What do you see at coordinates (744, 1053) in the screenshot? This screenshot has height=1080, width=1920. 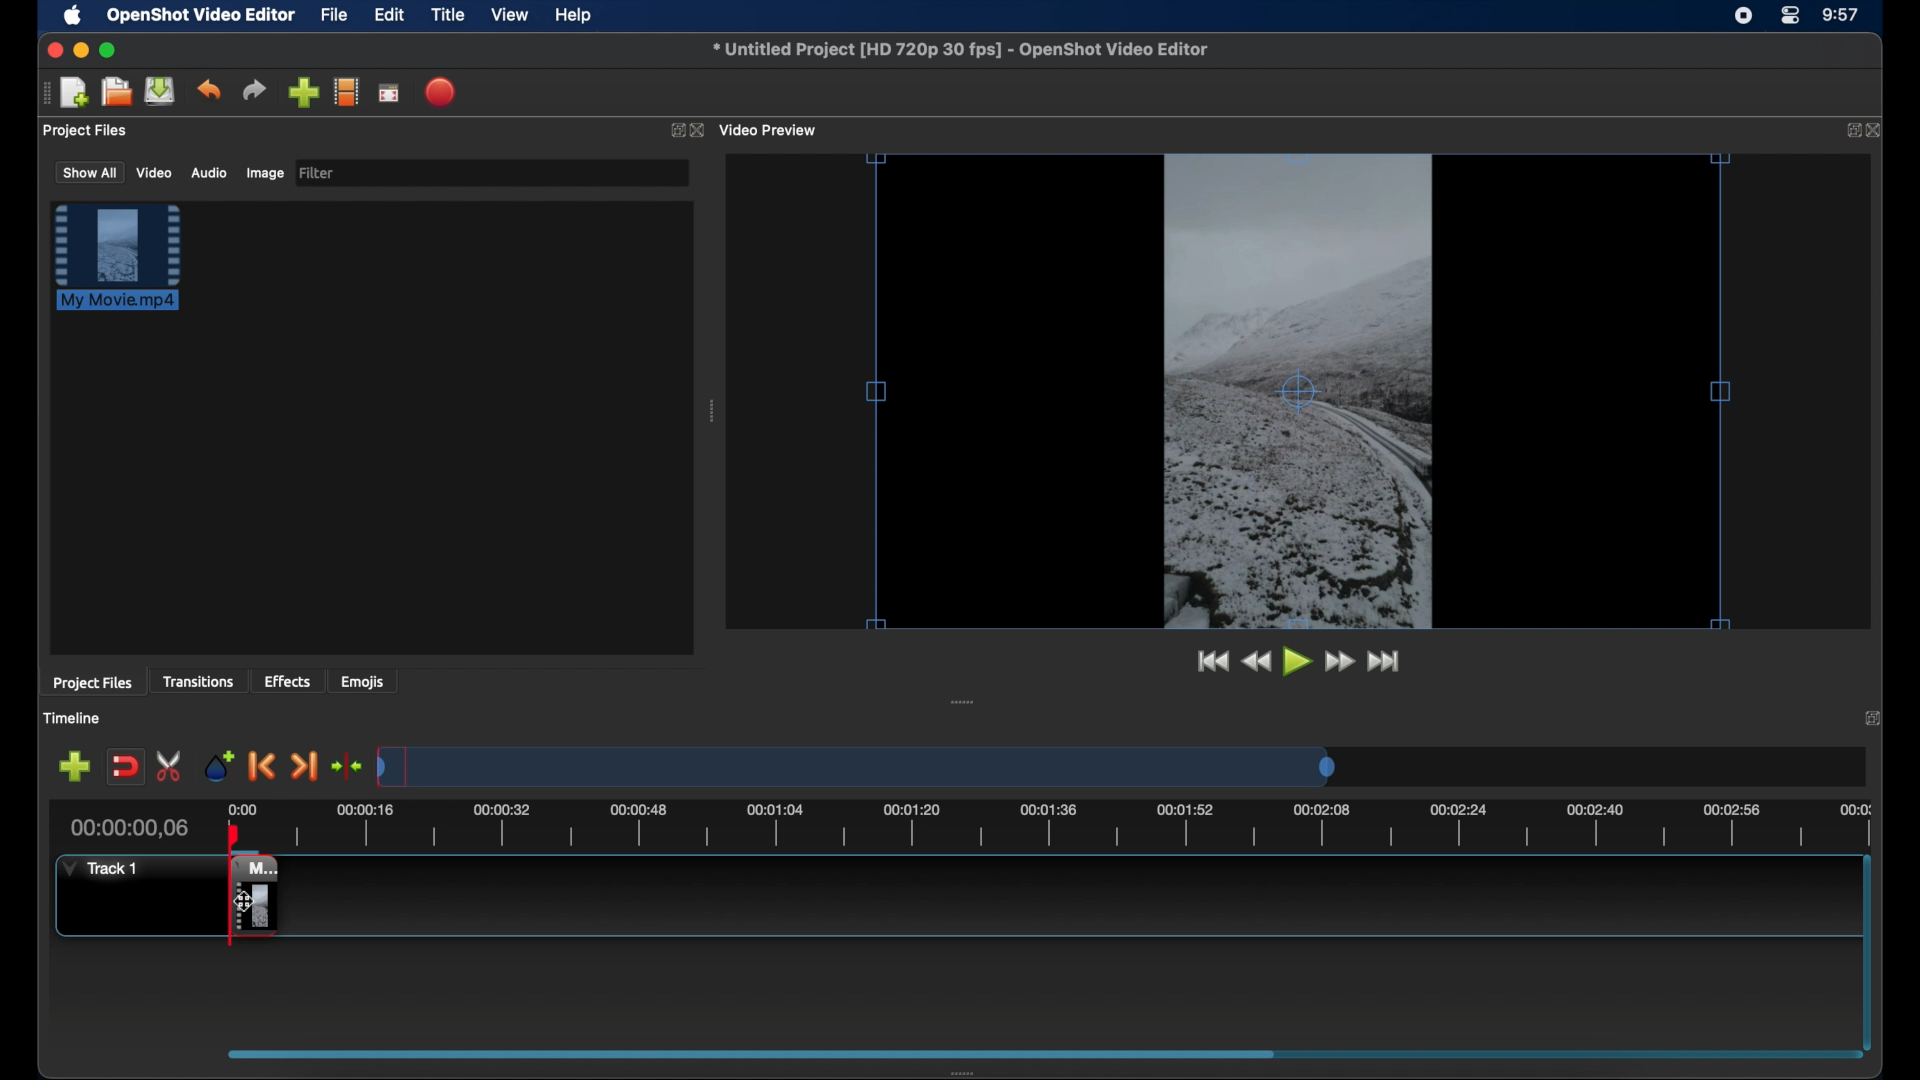 I see `scroll box` at bounding box center [744, 1053].